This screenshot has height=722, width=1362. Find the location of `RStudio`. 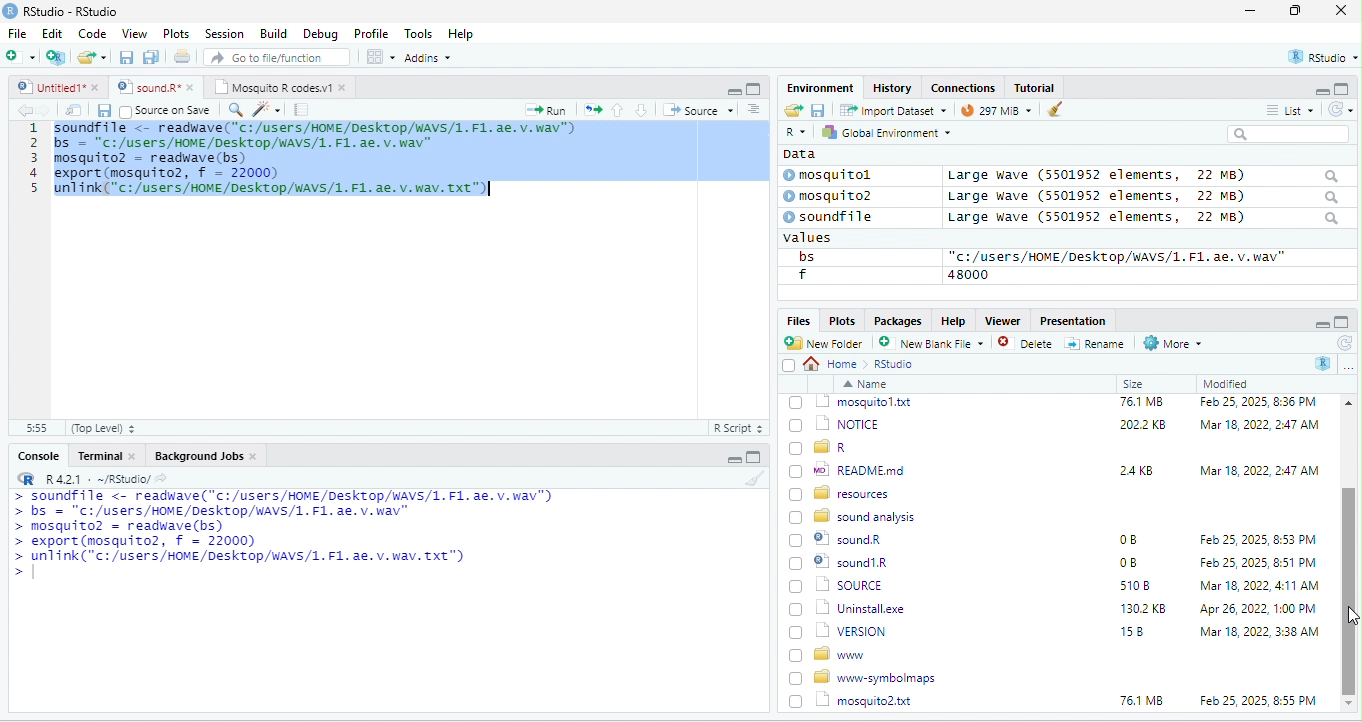

RStudio is located at coordinates (64, 10).